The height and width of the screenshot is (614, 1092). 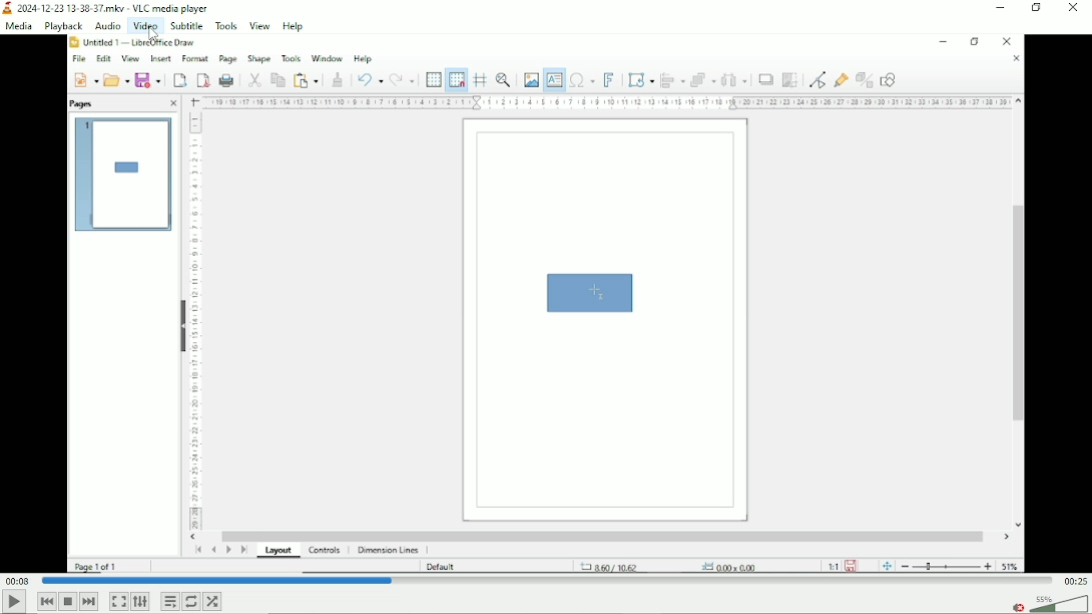 What do you see at coordinates (295, 26) in the screenshot?
I see `Help` at bounding box center [295, 26].